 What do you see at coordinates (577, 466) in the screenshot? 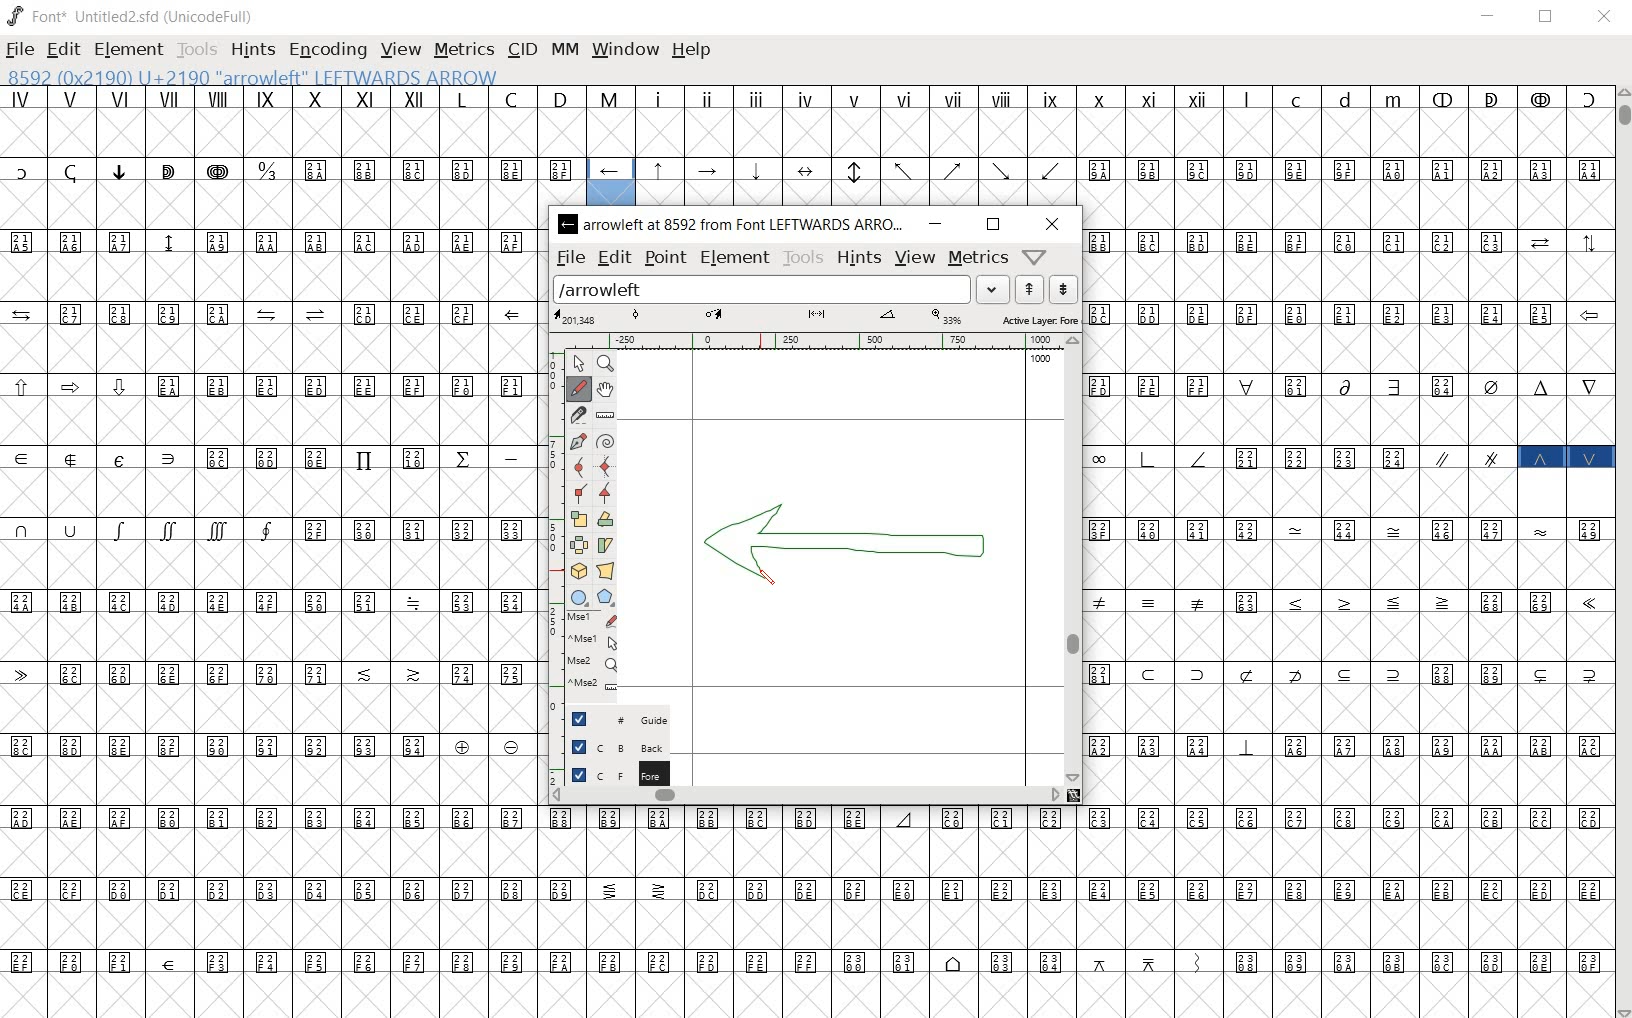
I see `add a curve point` at bounding box center [577, 466].